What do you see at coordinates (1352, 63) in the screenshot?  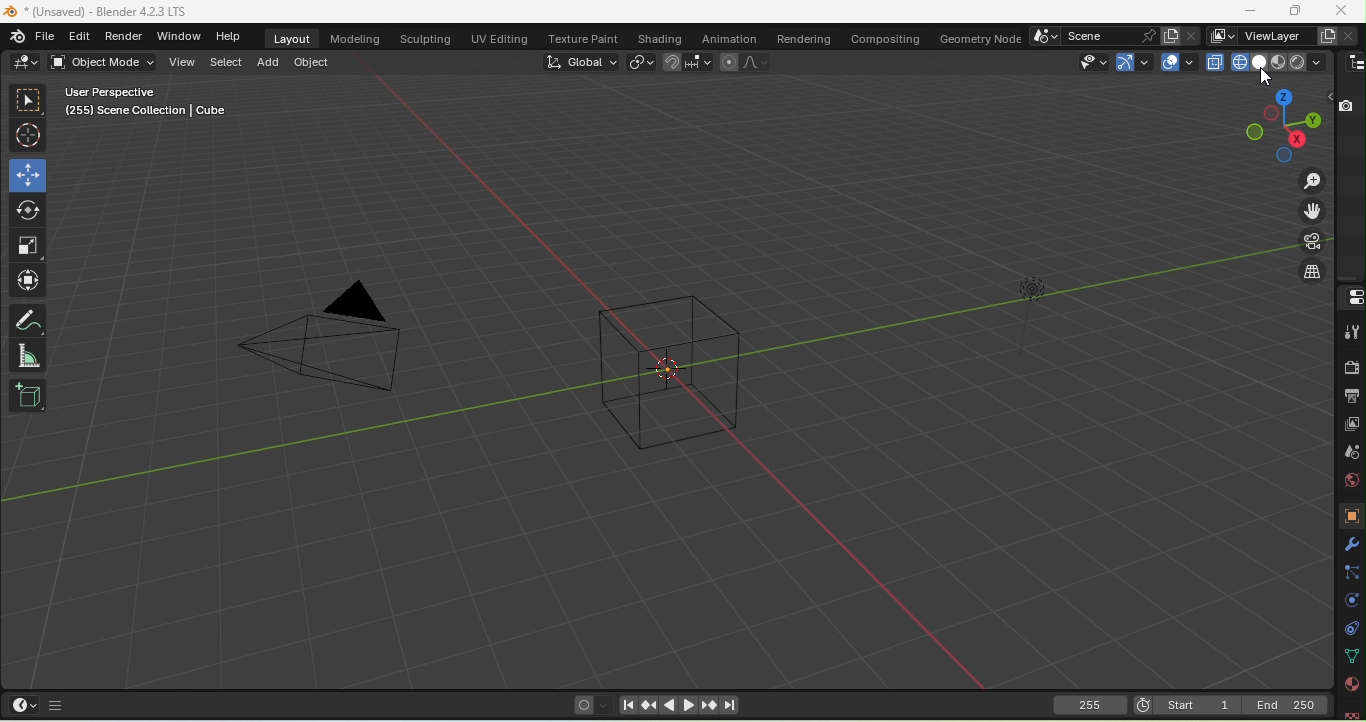 I see `Editor type` at bounding box center [1352, 63].